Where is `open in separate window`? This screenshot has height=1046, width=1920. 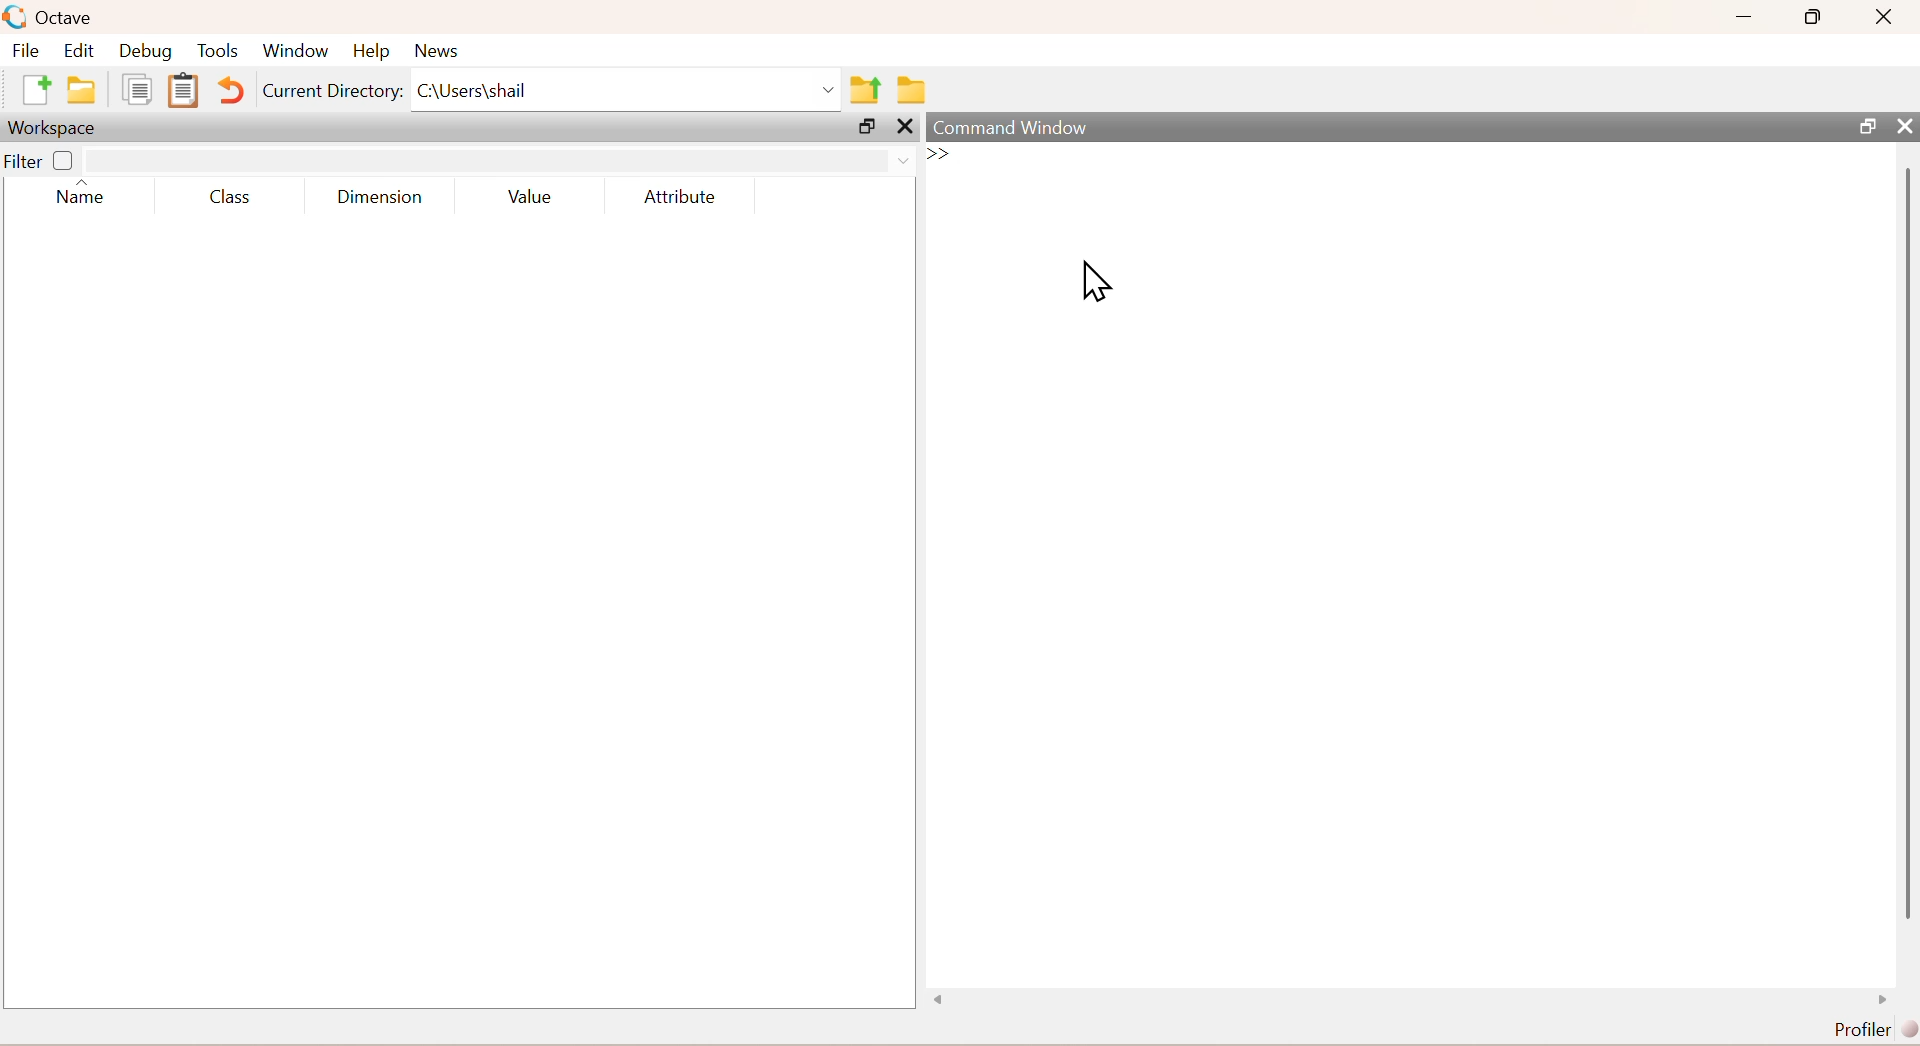 open in separate window is located at coordinates (1869, 126).